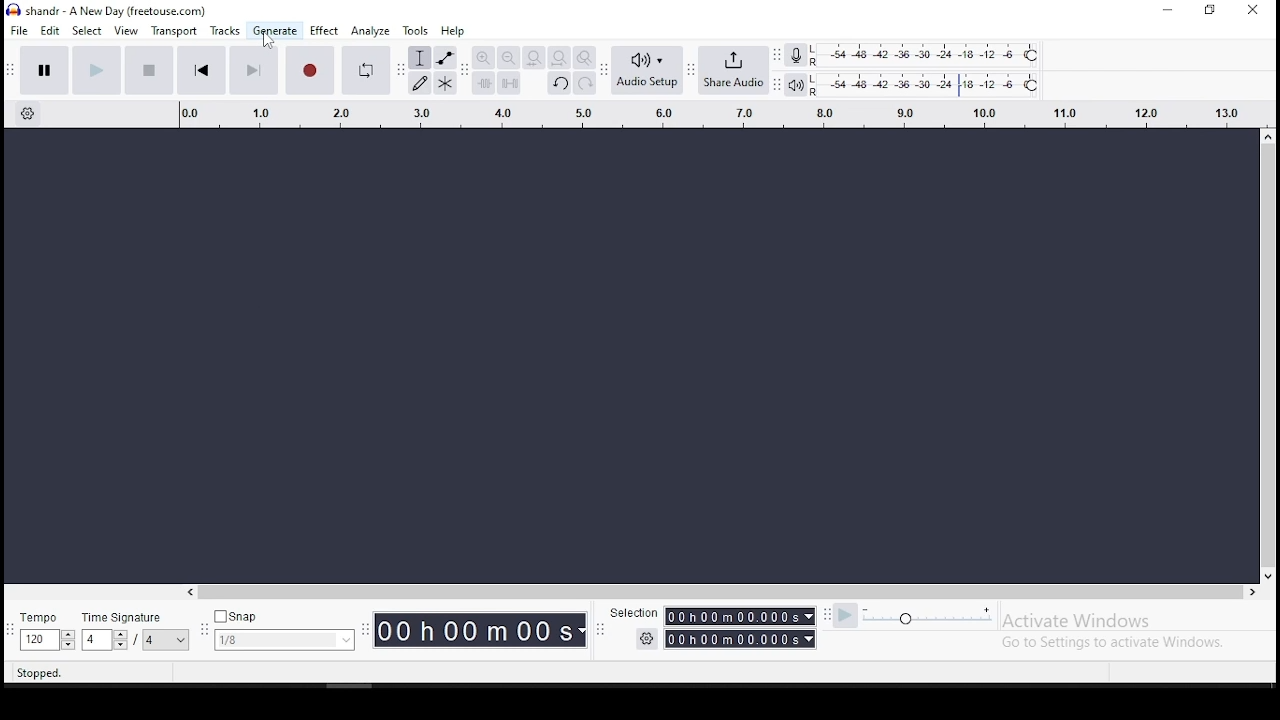  I want to click on help, so click(453, 30).